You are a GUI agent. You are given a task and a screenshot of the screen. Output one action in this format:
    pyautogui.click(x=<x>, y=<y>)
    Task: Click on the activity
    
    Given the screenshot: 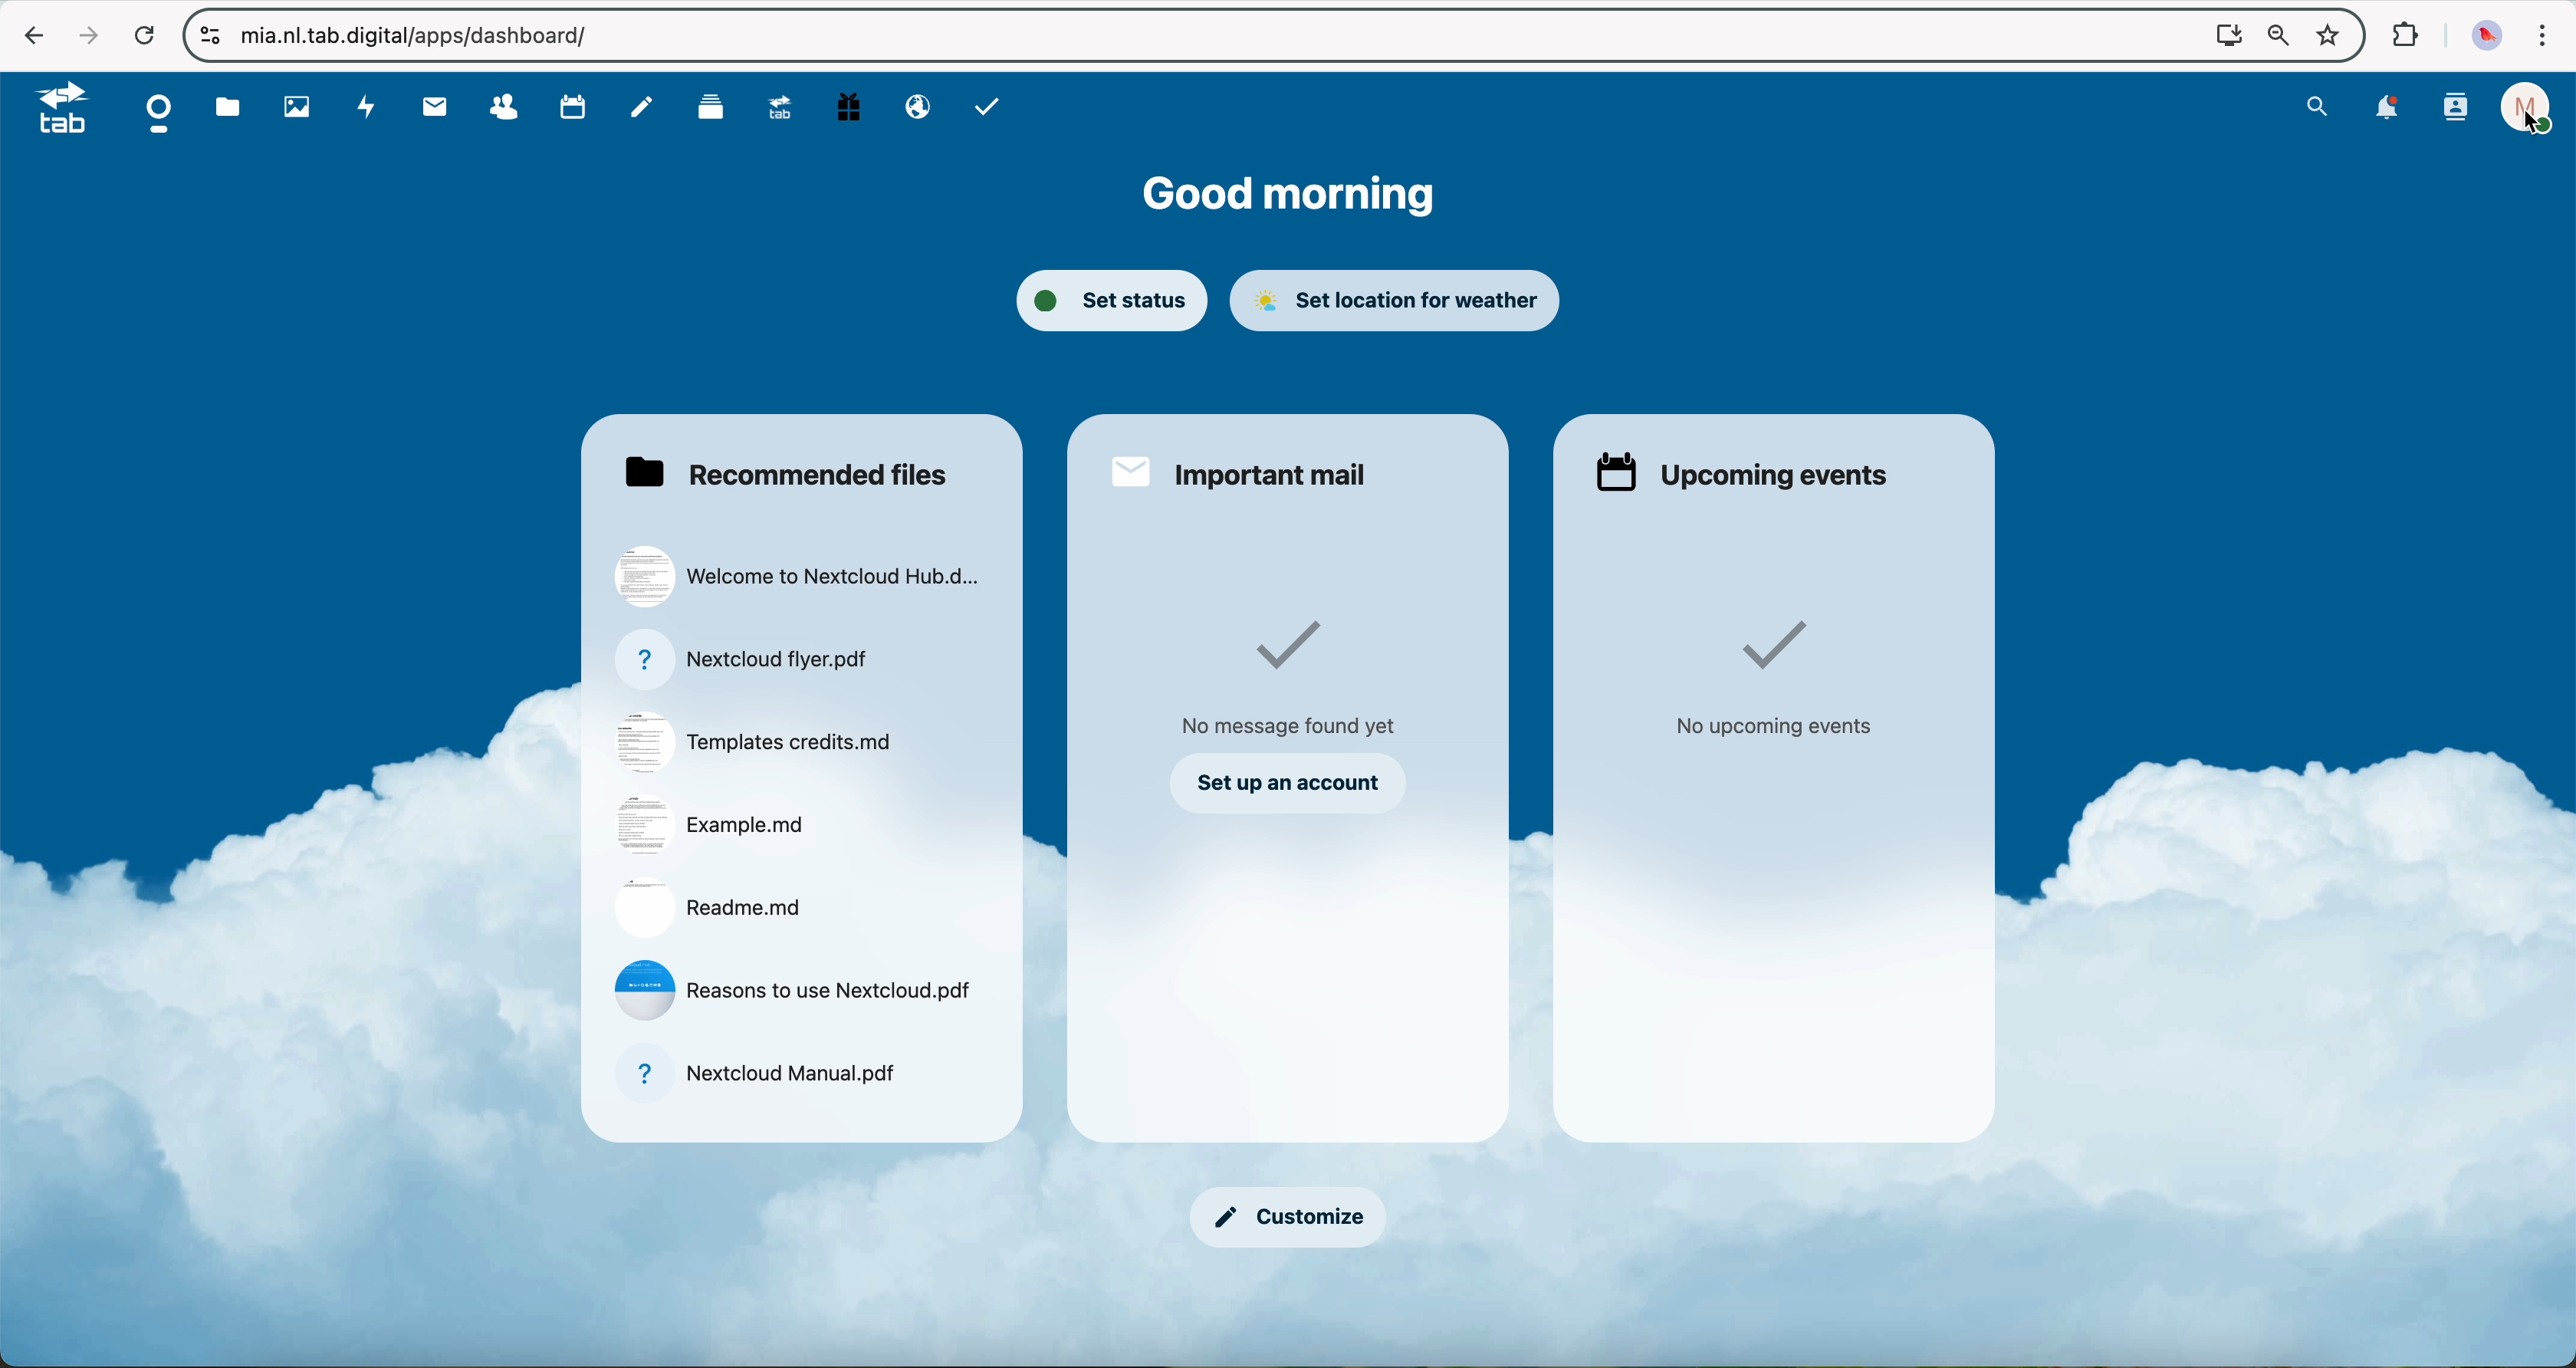 What is the action you would take?
    pyautogui.click(x=364, y=108)
    